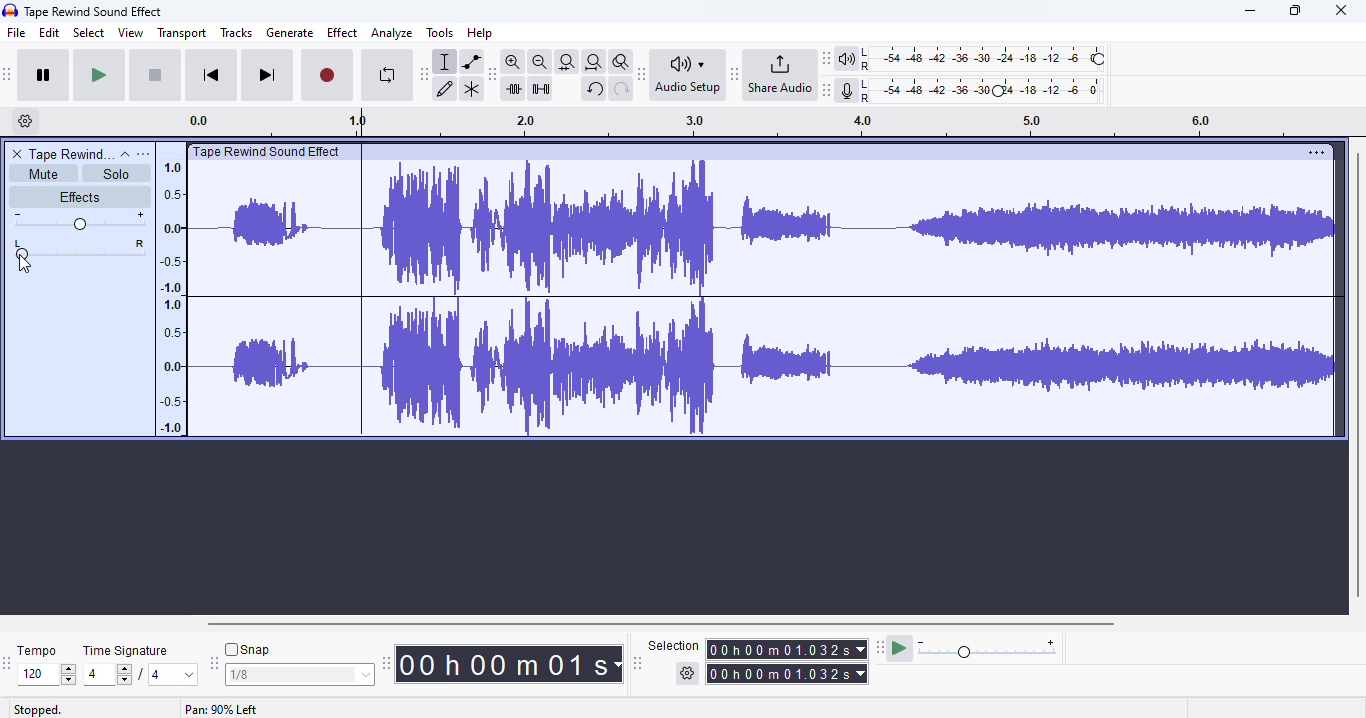  What do you see at coordinates (26, 120) in the screenshot?
I see `timeline options` at bounding box center [26, 120].